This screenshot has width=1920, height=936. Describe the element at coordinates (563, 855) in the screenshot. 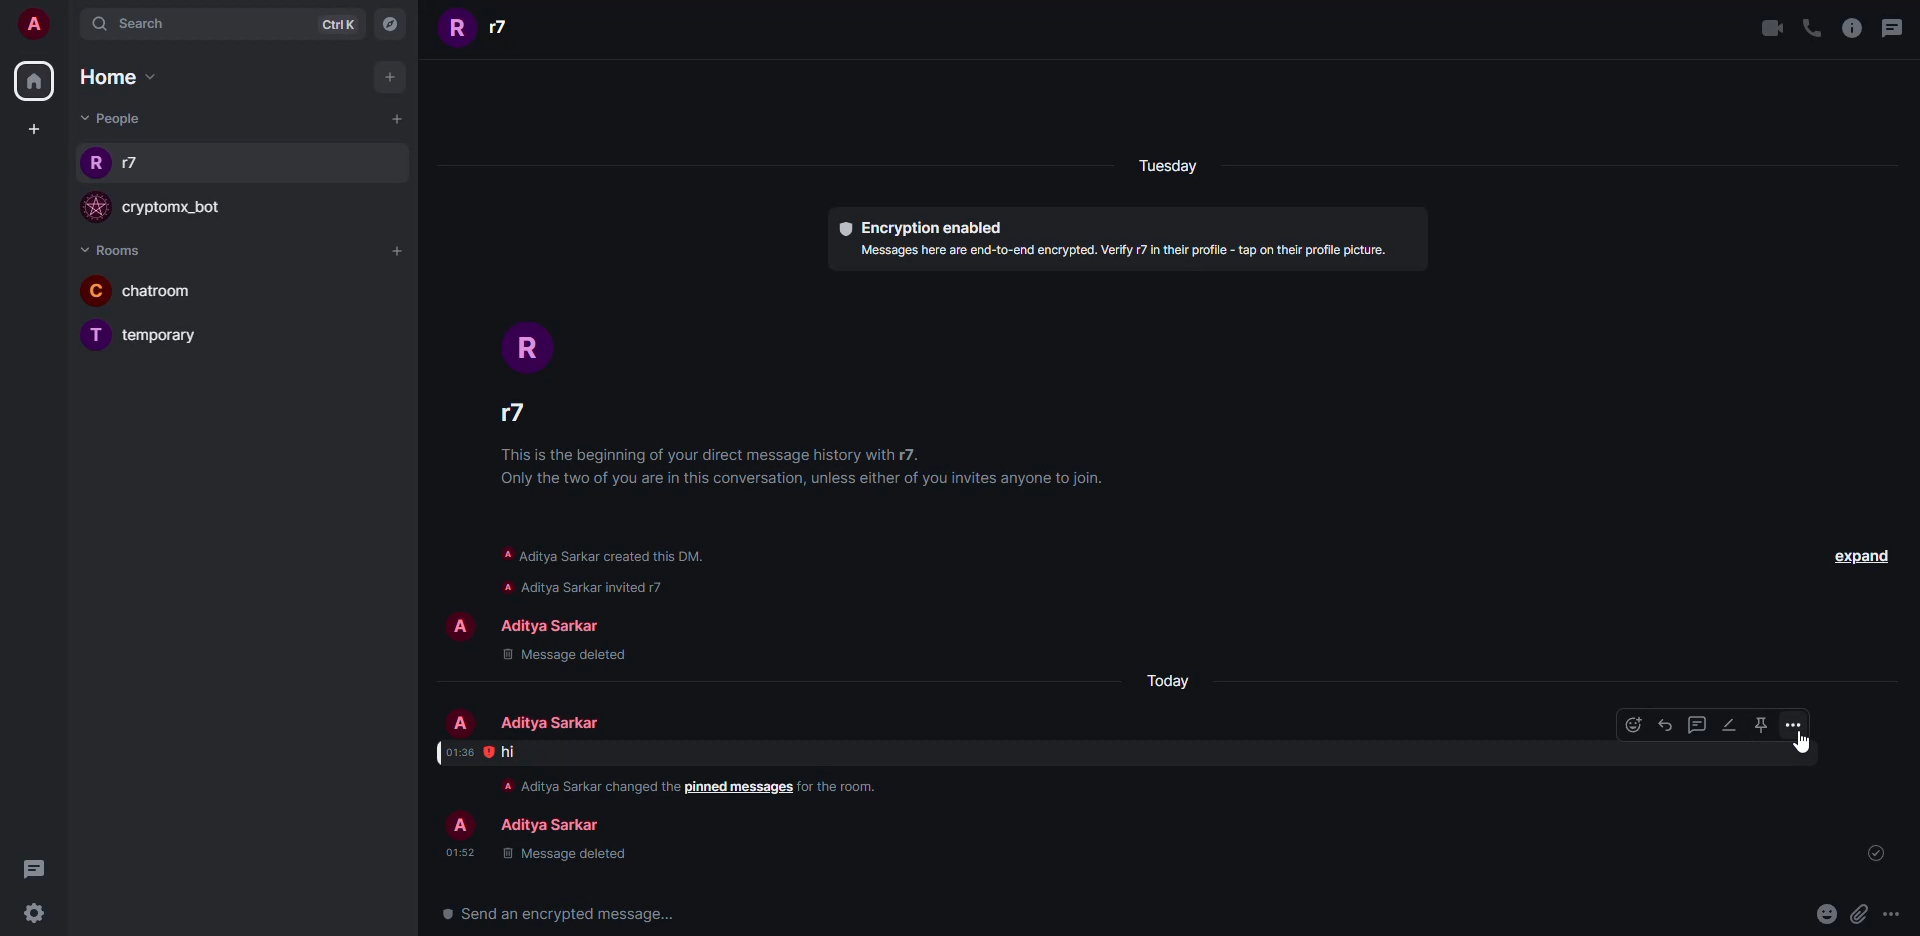

I see `message deleted` at that location.